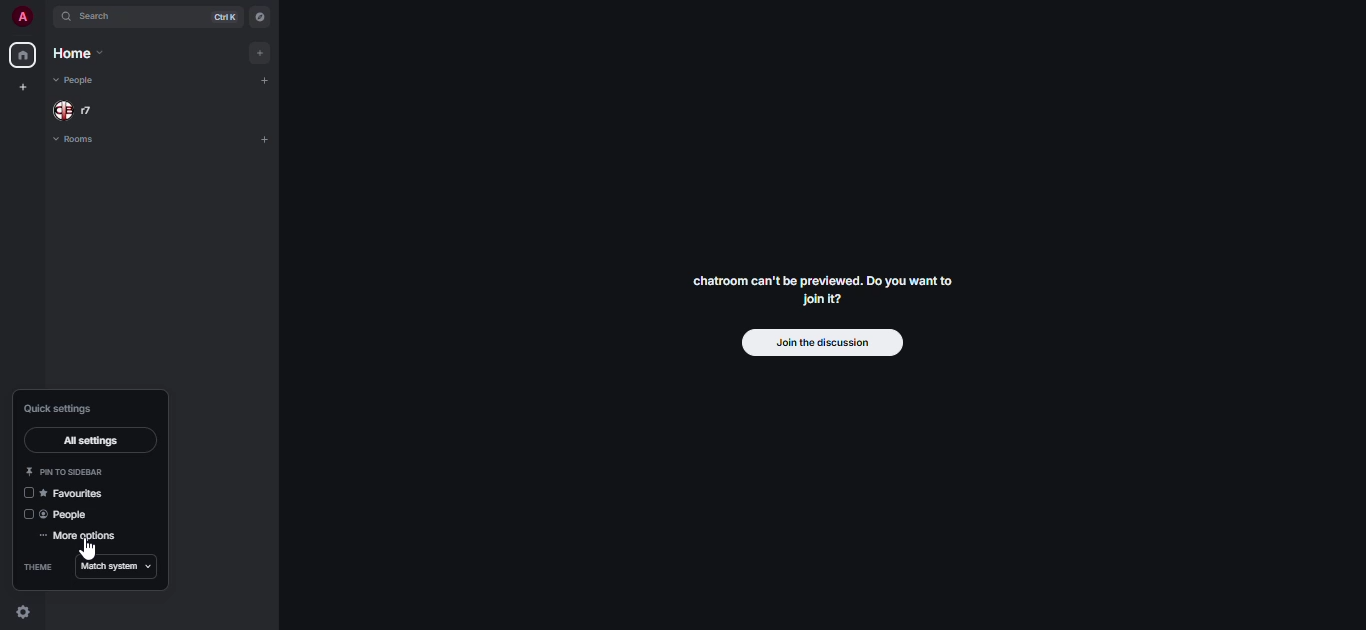 The image size is (1366, 630). Describe the element at coordinates (60, 513) in the screenshot. I see `people` at that location.